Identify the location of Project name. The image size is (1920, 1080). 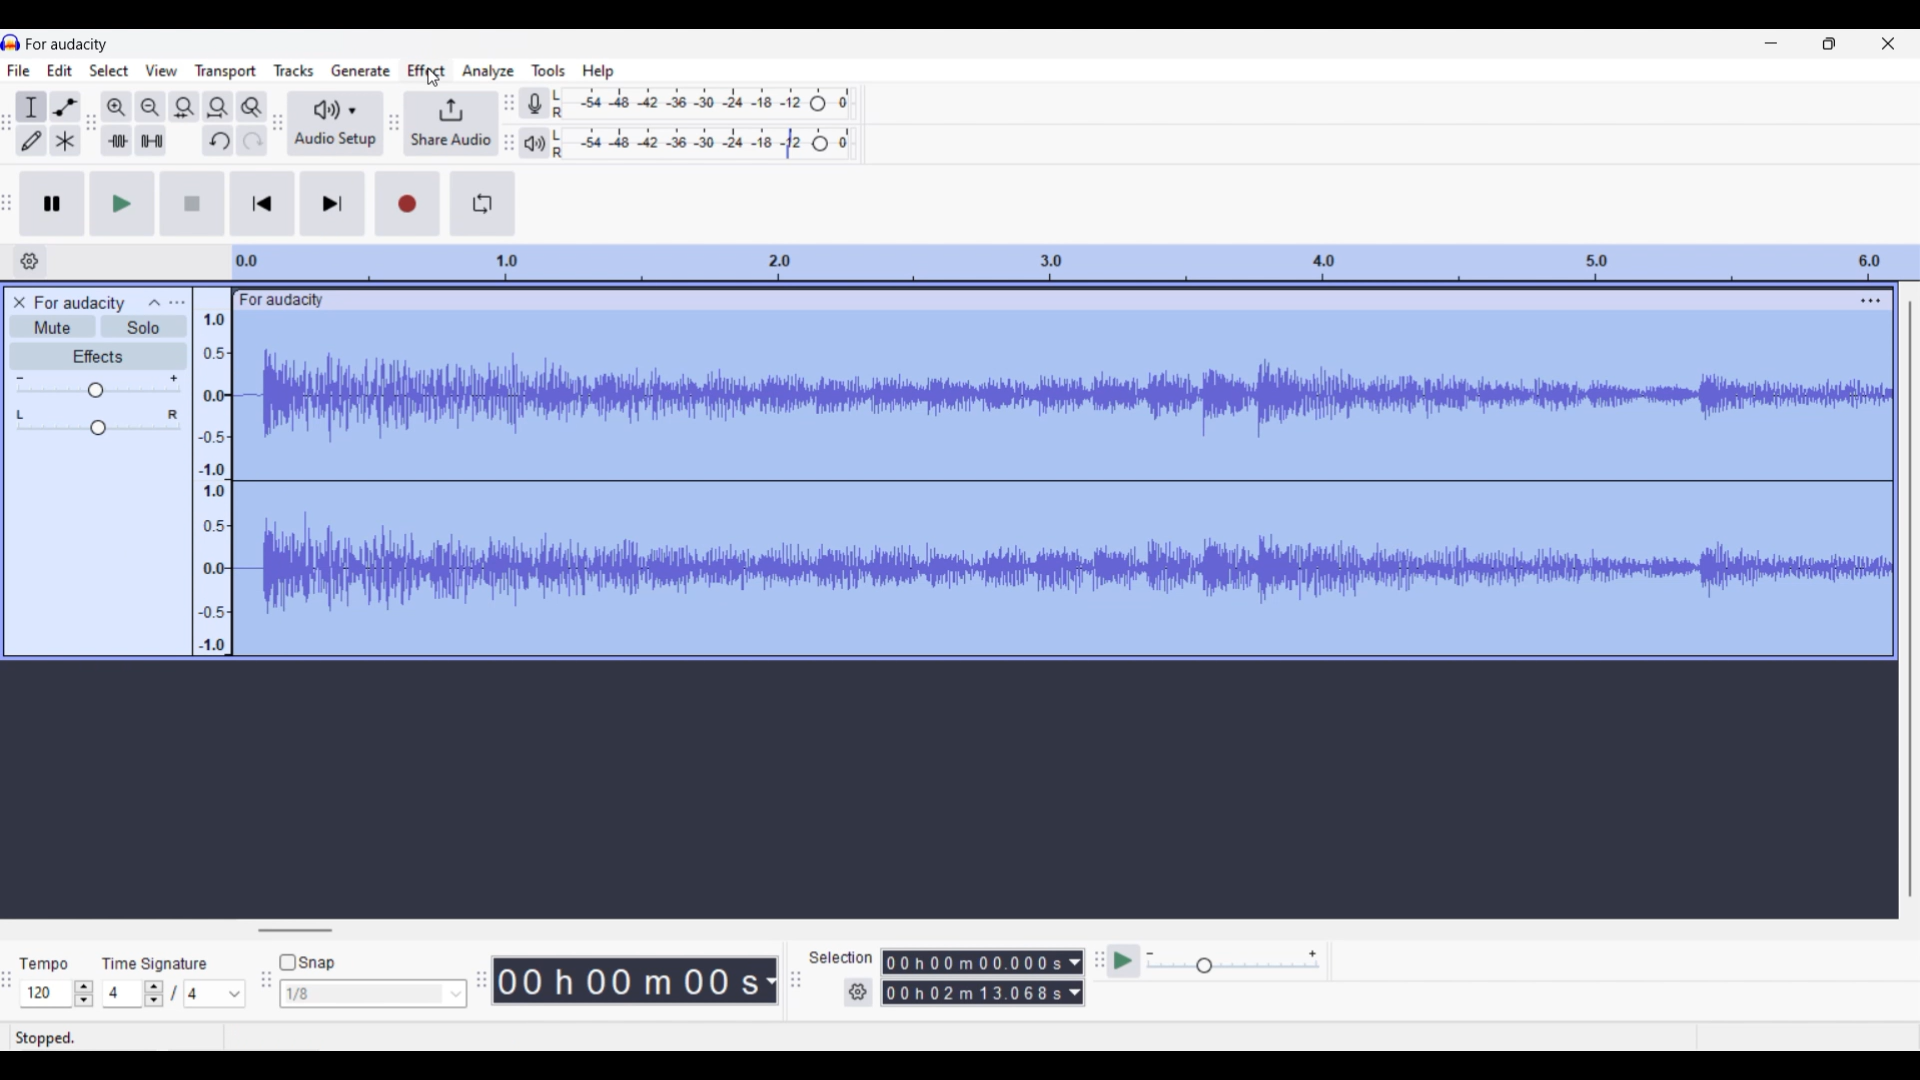
(81, 303).